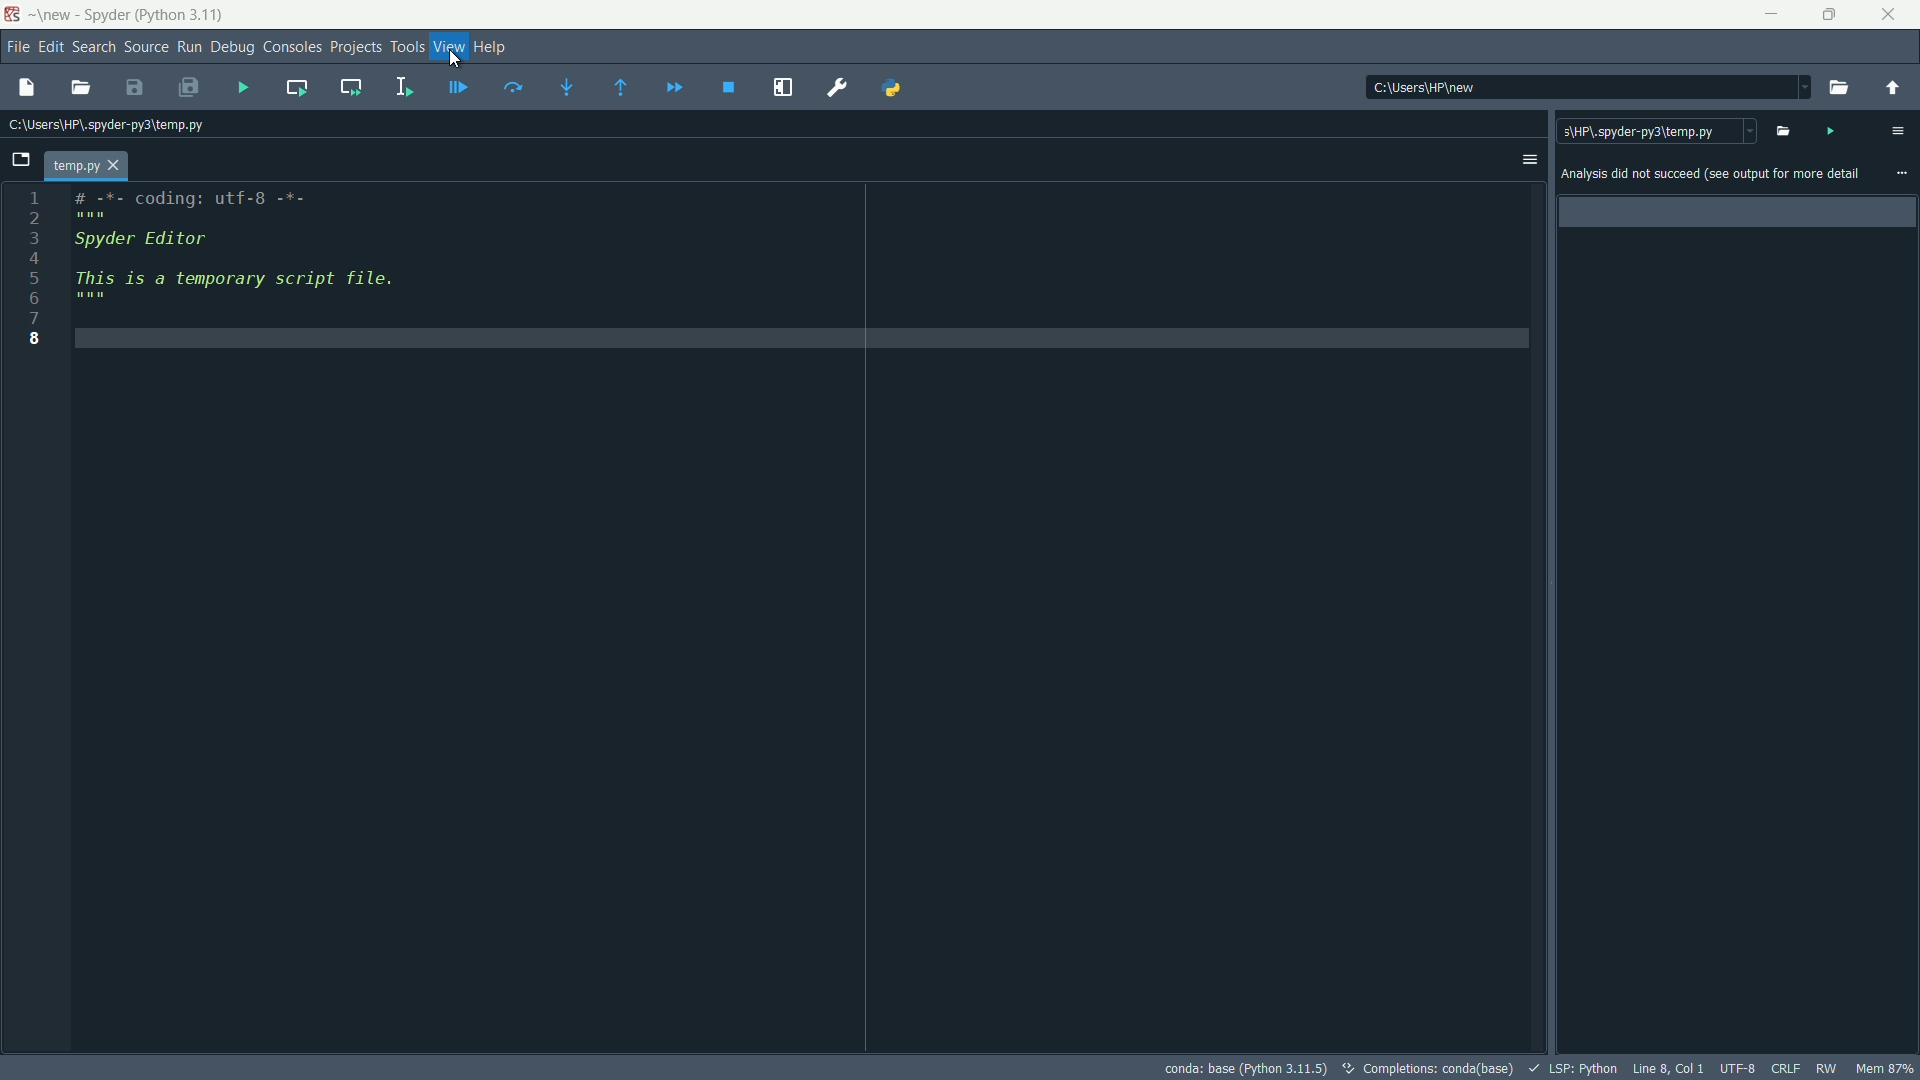  I want to click on memory usage, so click(1886, 1068).